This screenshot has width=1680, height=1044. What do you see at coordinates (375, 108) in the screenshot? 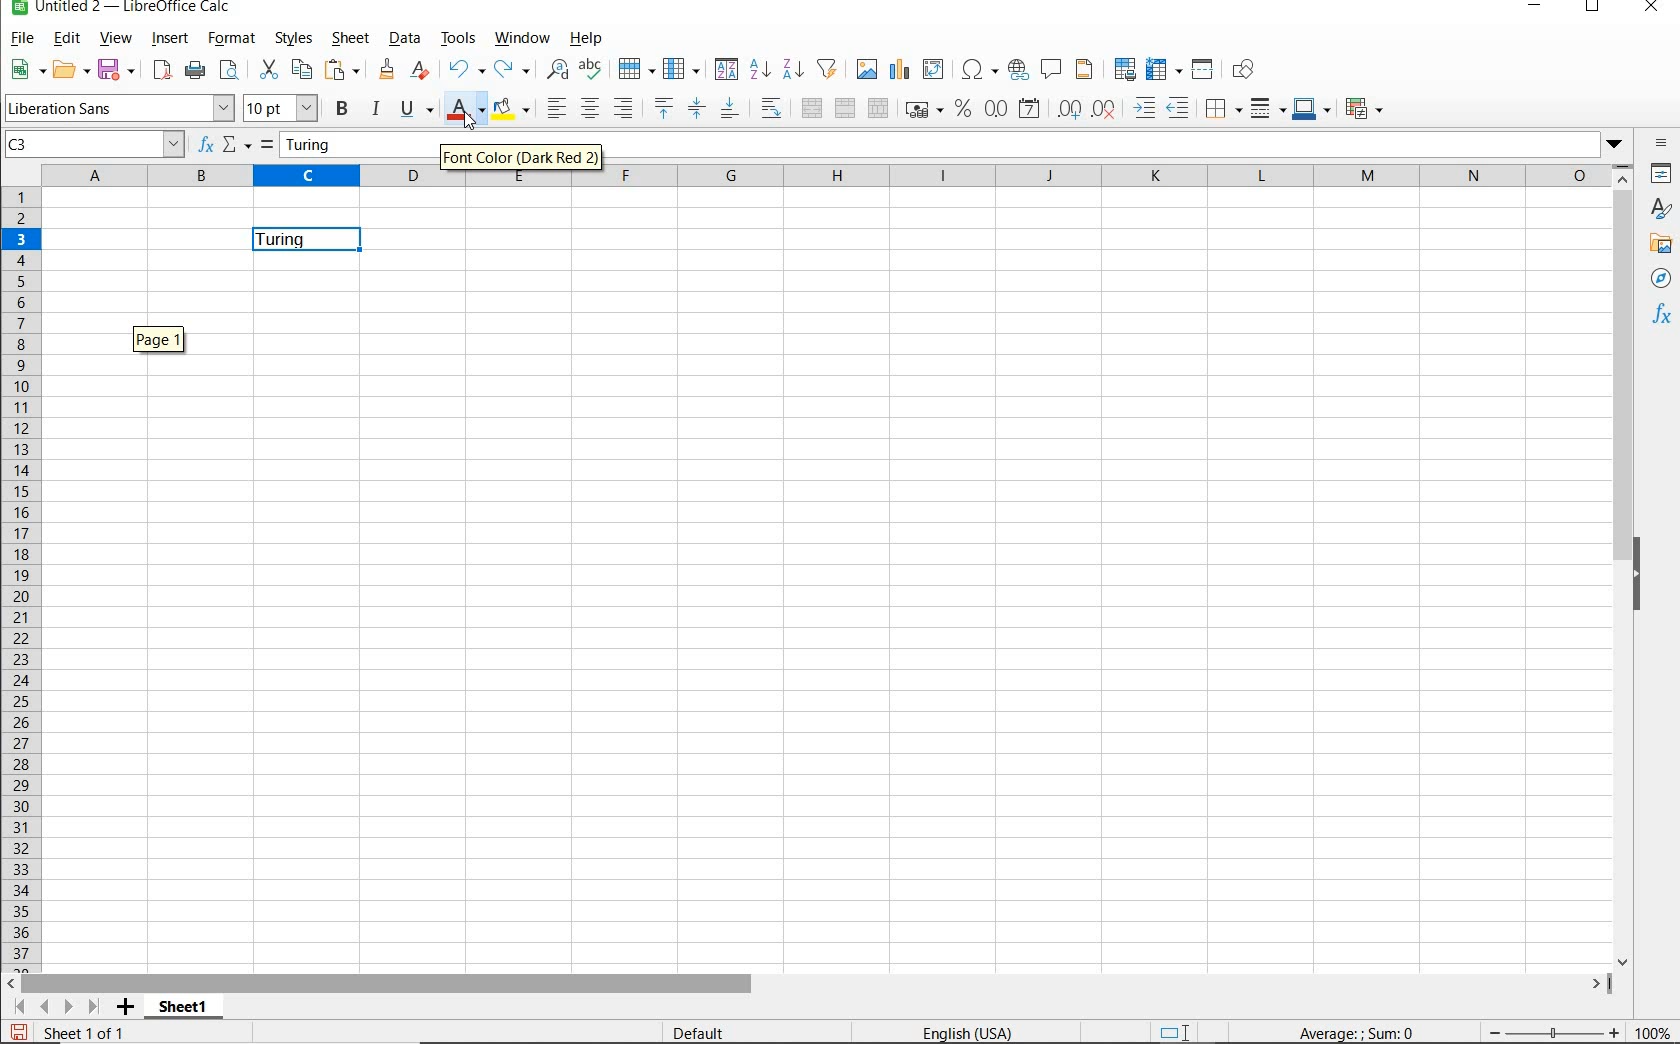
I see `ITALIC` at bounding box center [375, 108].